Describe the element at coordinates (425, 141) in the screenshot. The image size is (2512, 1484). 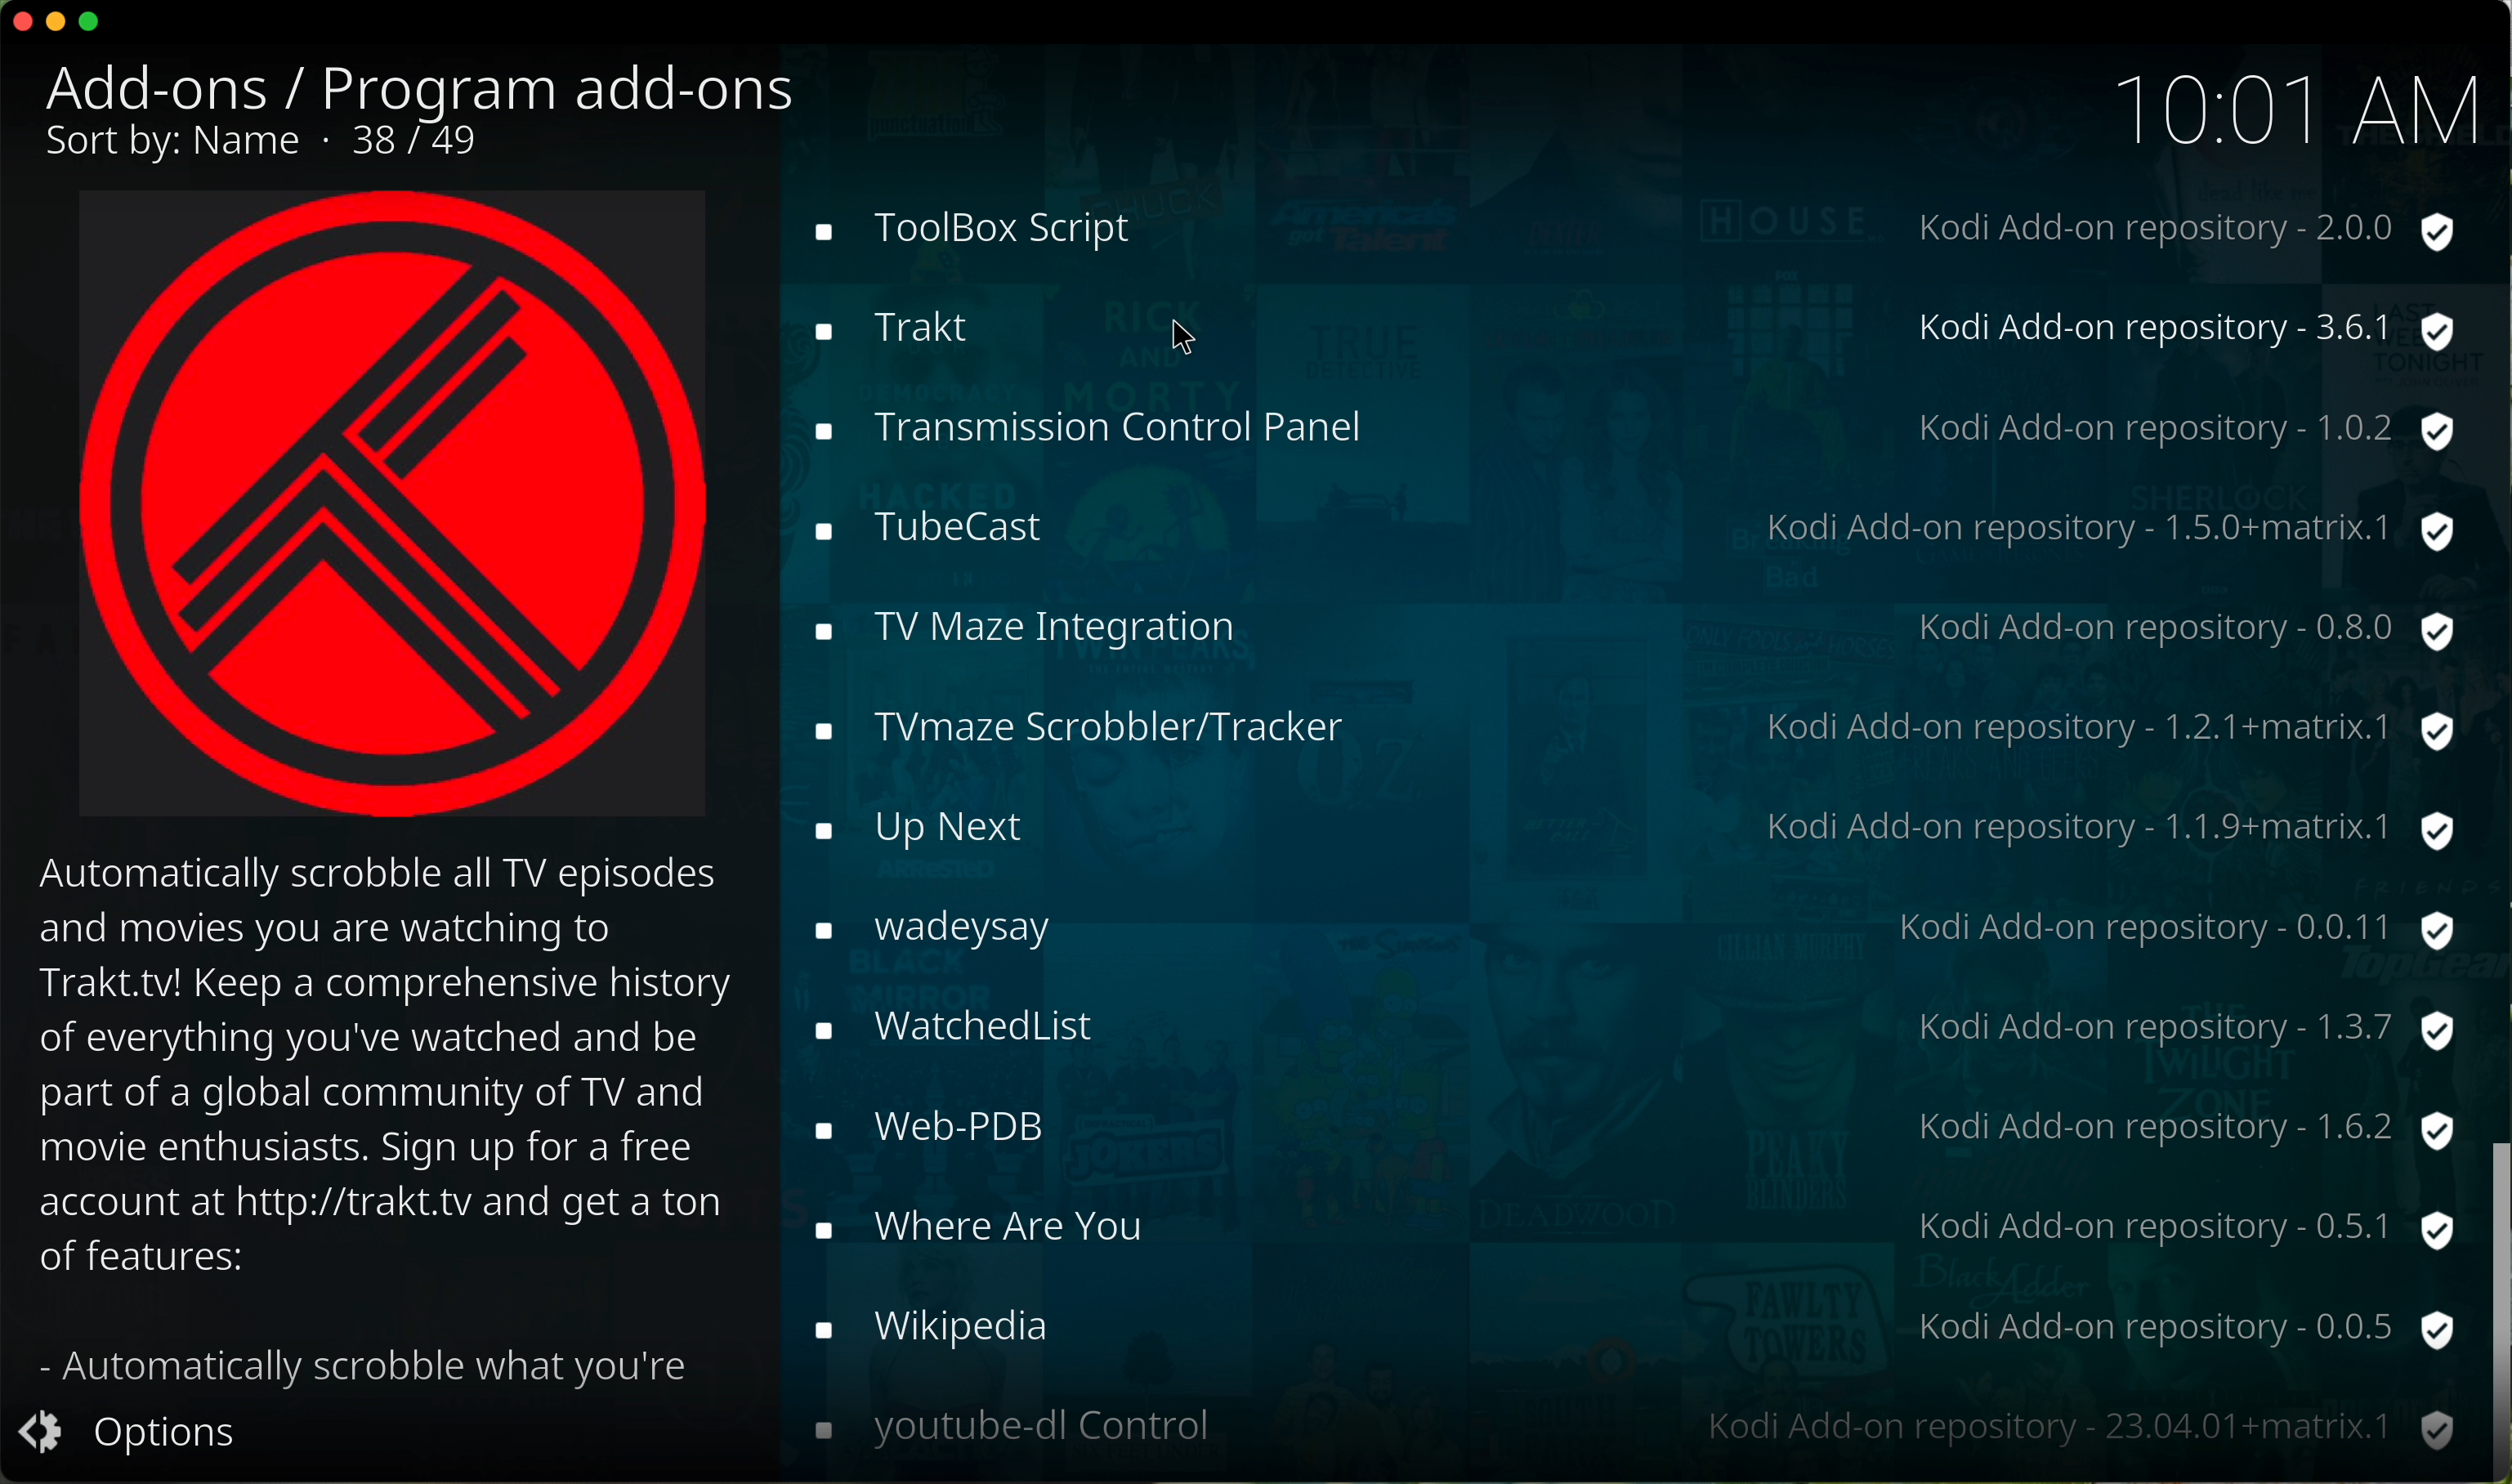
I see `37/49` at that location.